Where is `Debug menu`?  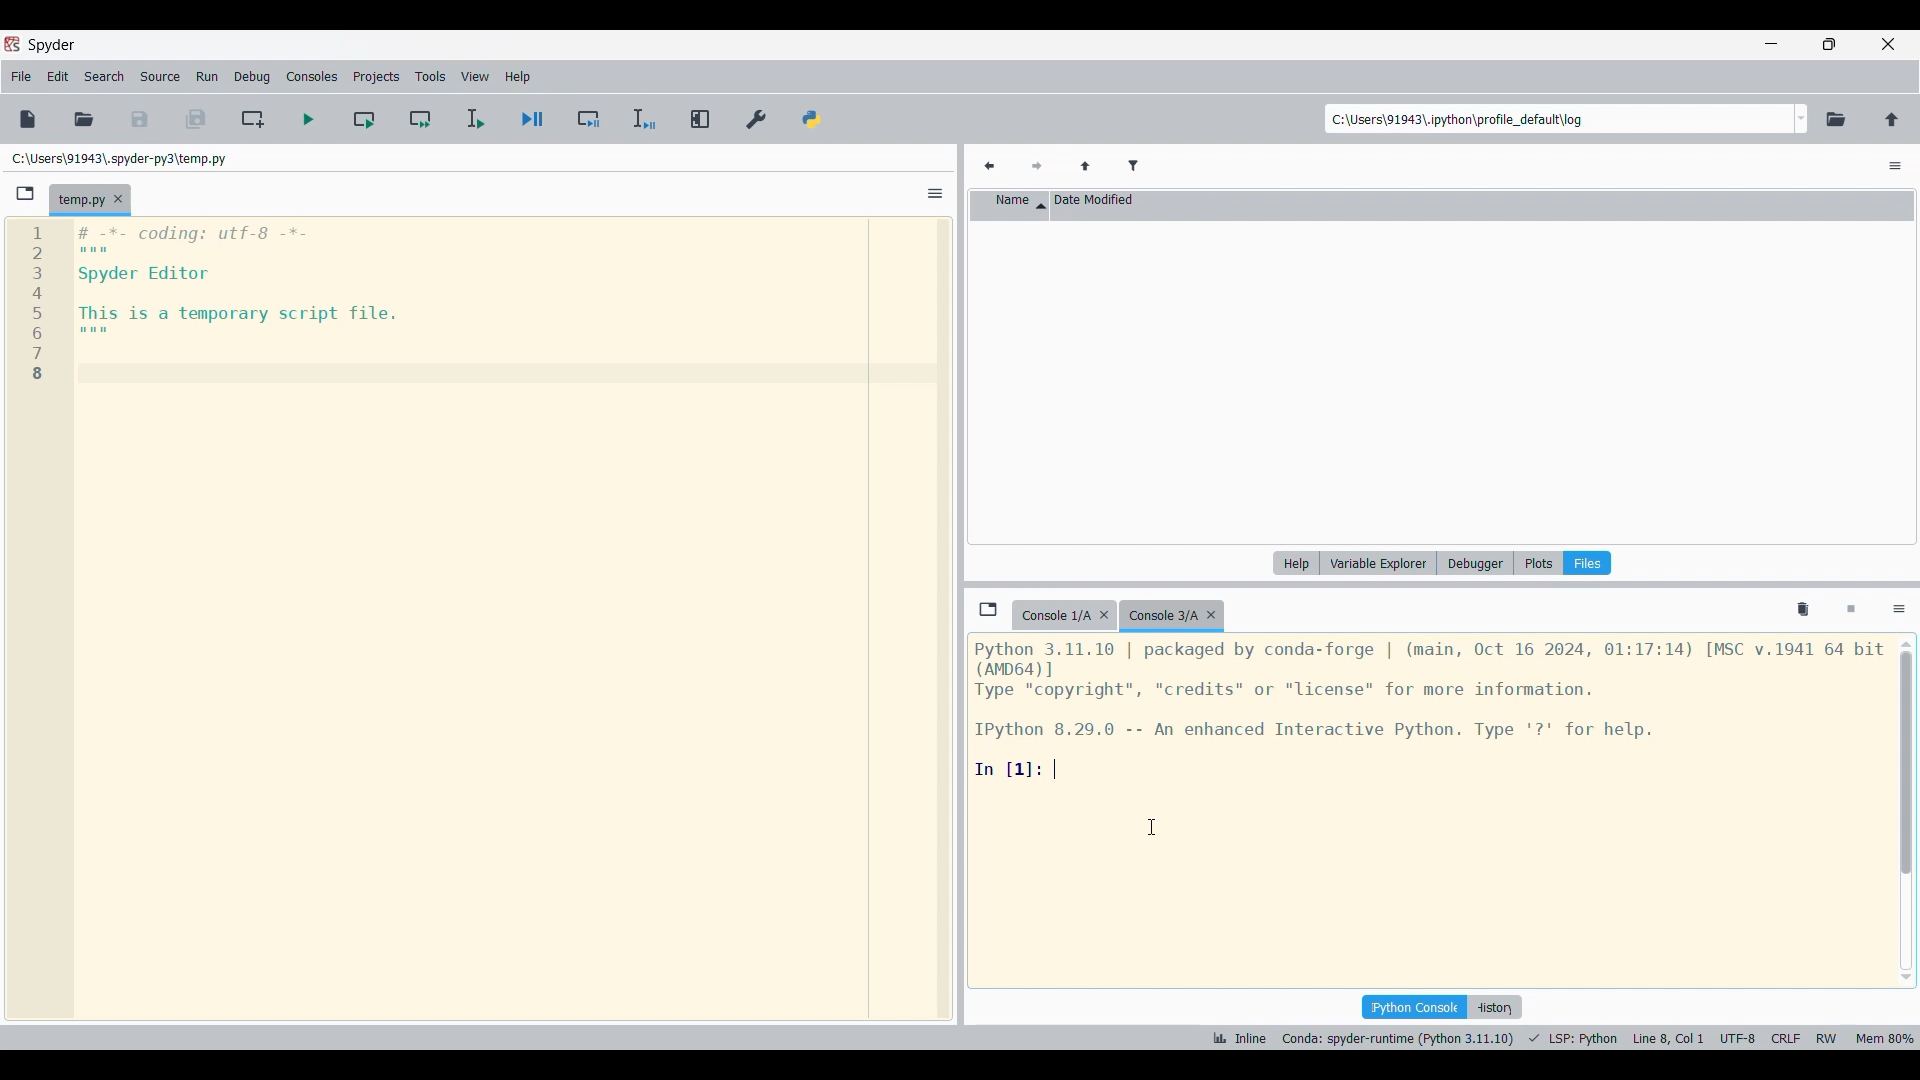
Debug menu is located at coordinates (253, 77).